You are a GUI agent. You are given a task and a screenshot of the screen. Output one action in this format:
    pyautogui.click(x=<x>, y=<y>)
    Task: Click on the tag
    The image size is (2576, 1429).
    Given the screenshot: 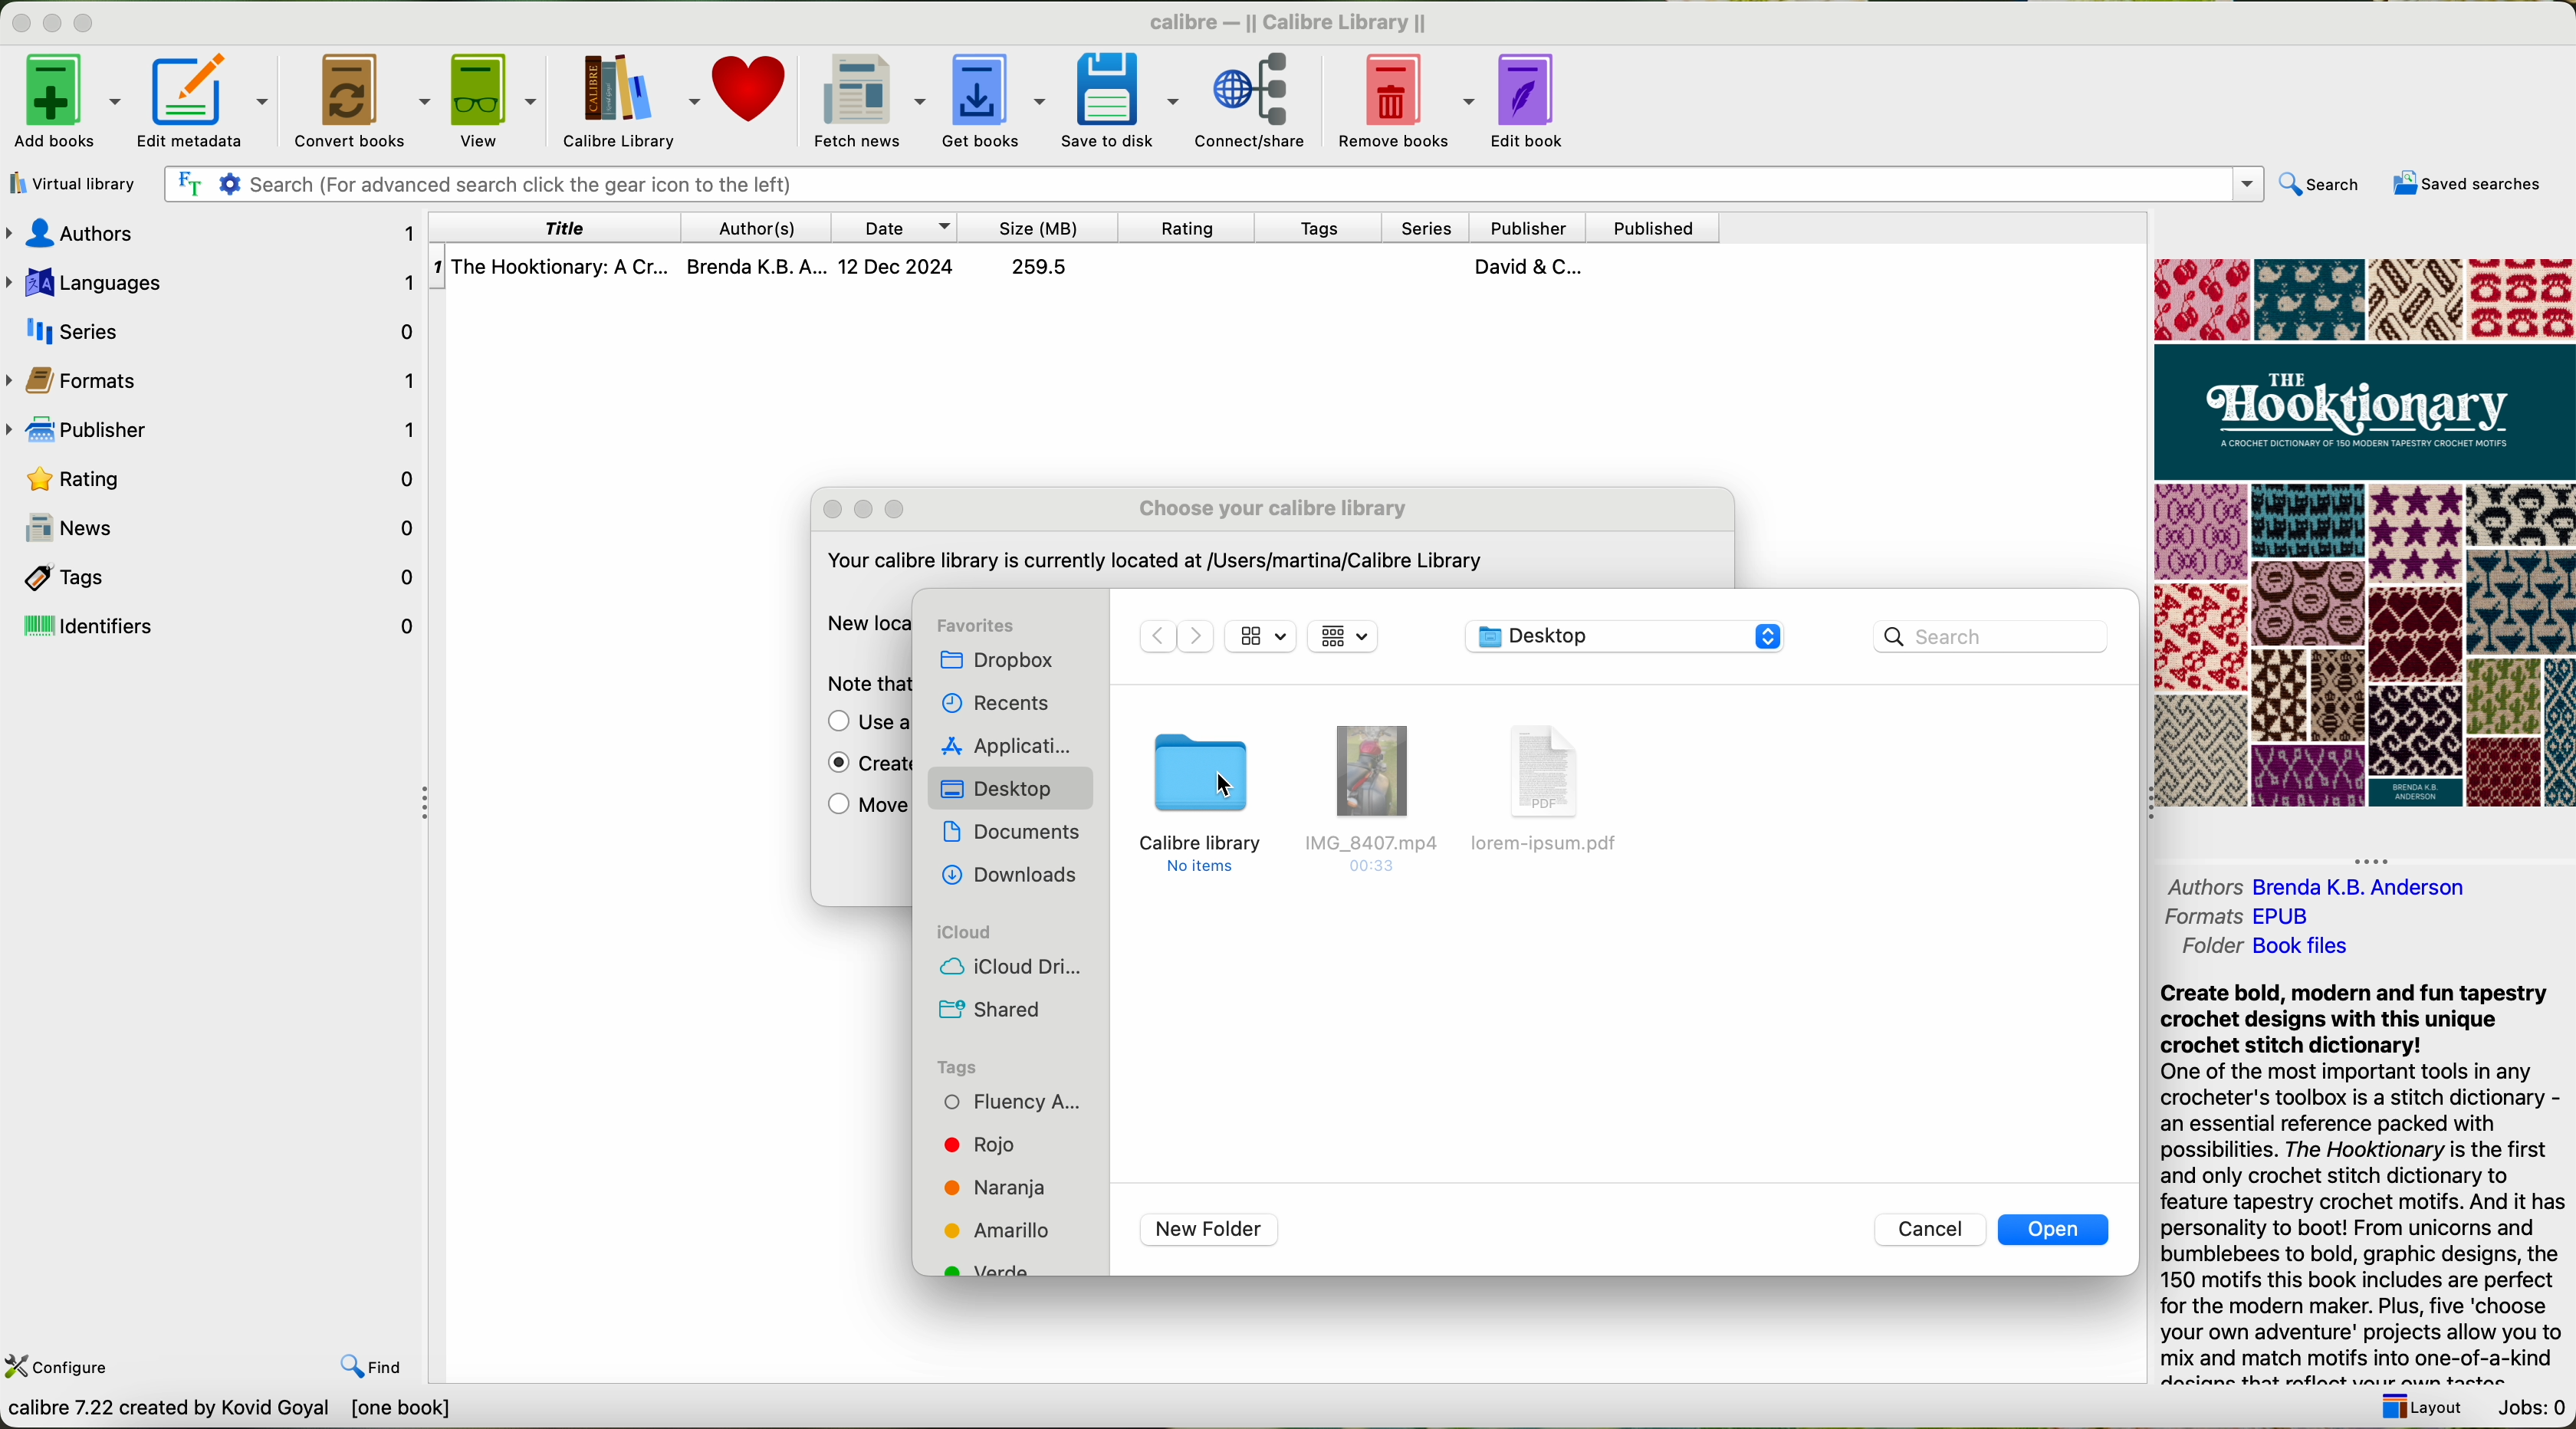 What is the action you would take?
    pyautogui.click(x=998, y=1266)
    